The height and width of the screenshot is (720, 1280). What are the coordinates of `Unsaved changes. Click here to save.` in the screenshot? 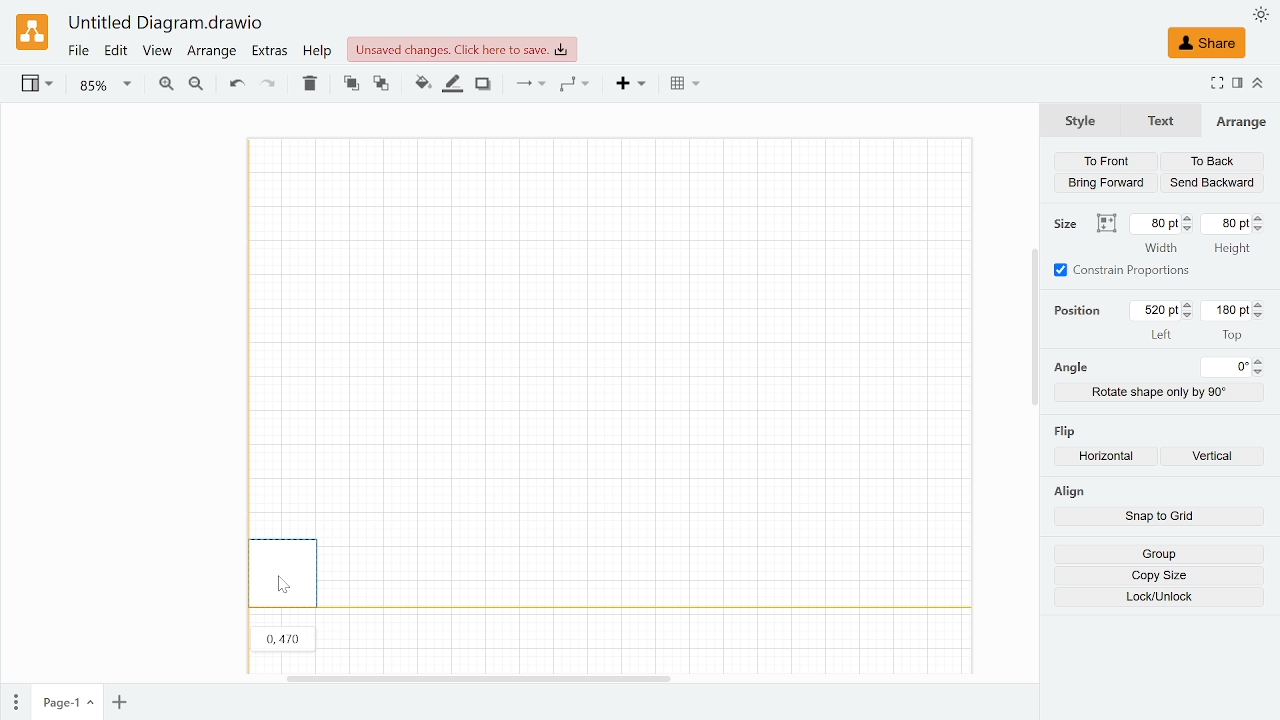 It's located at (462, 49).